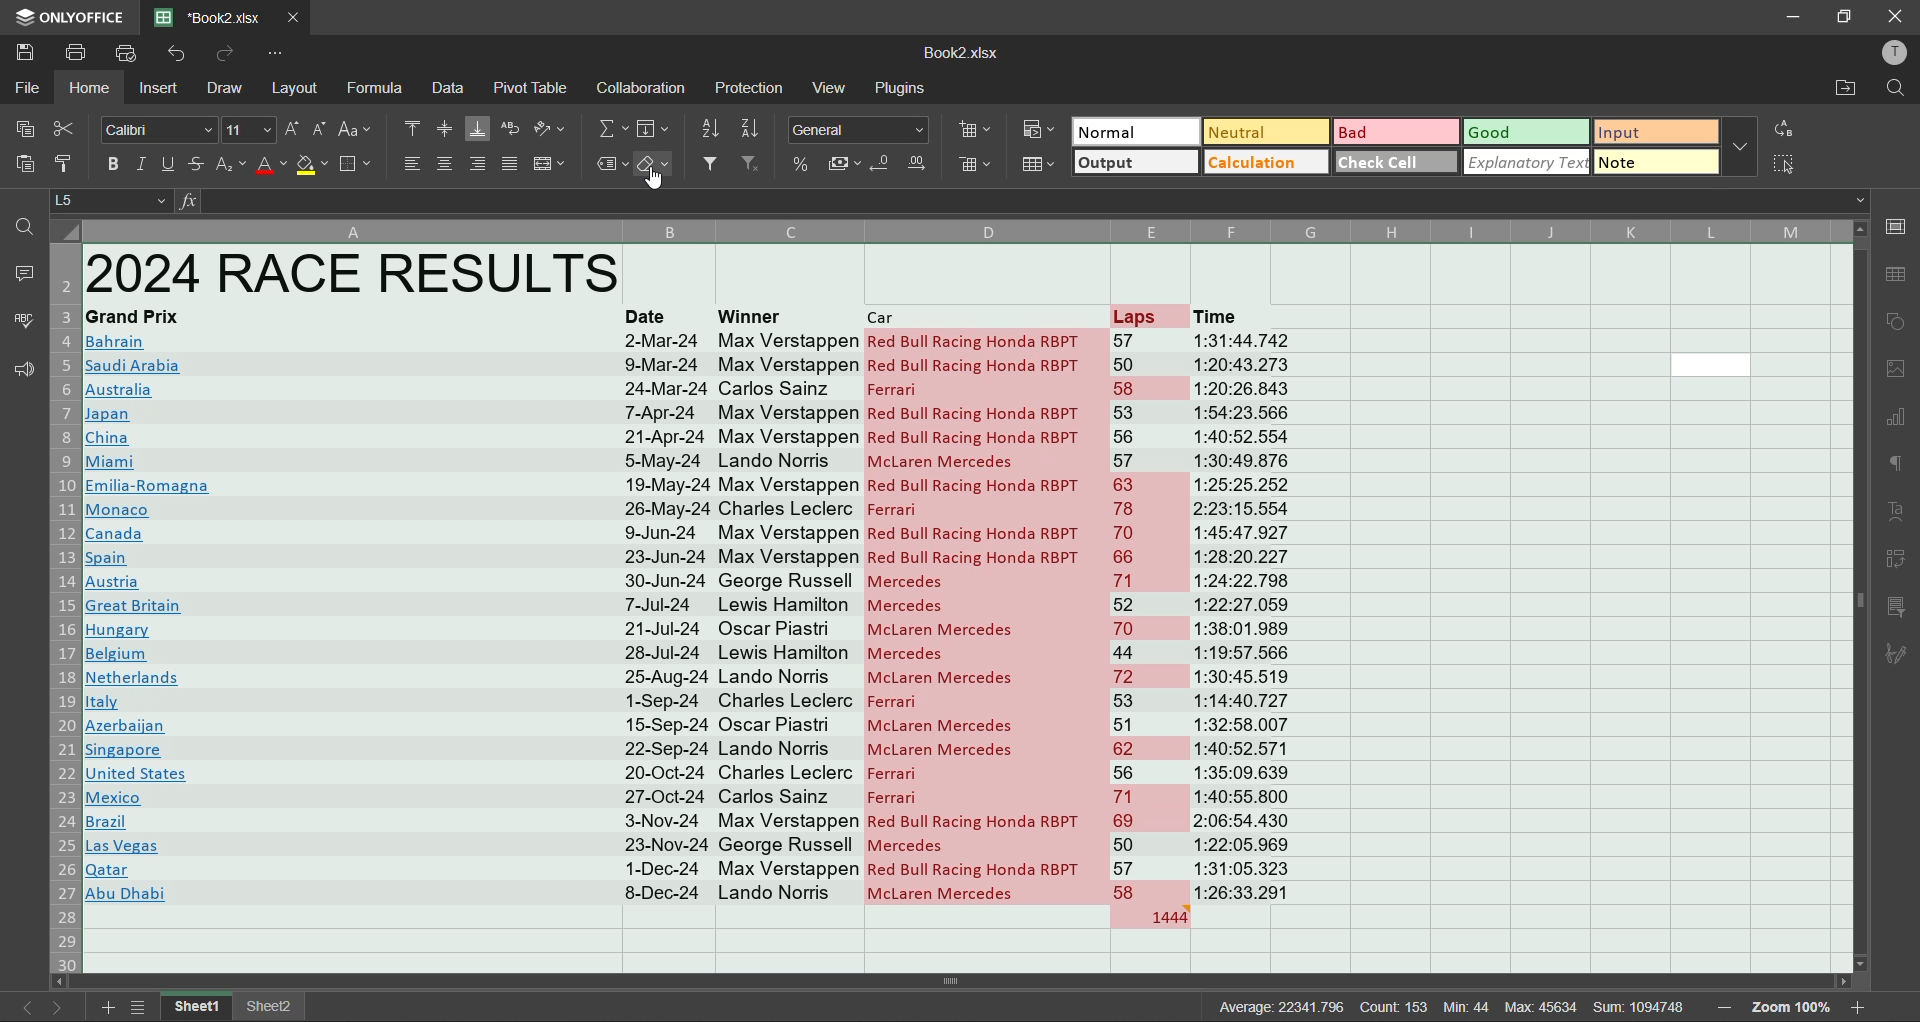  Describe the element at coordinates (66, 607) in the screenshot. I see `row numberss` at that location.